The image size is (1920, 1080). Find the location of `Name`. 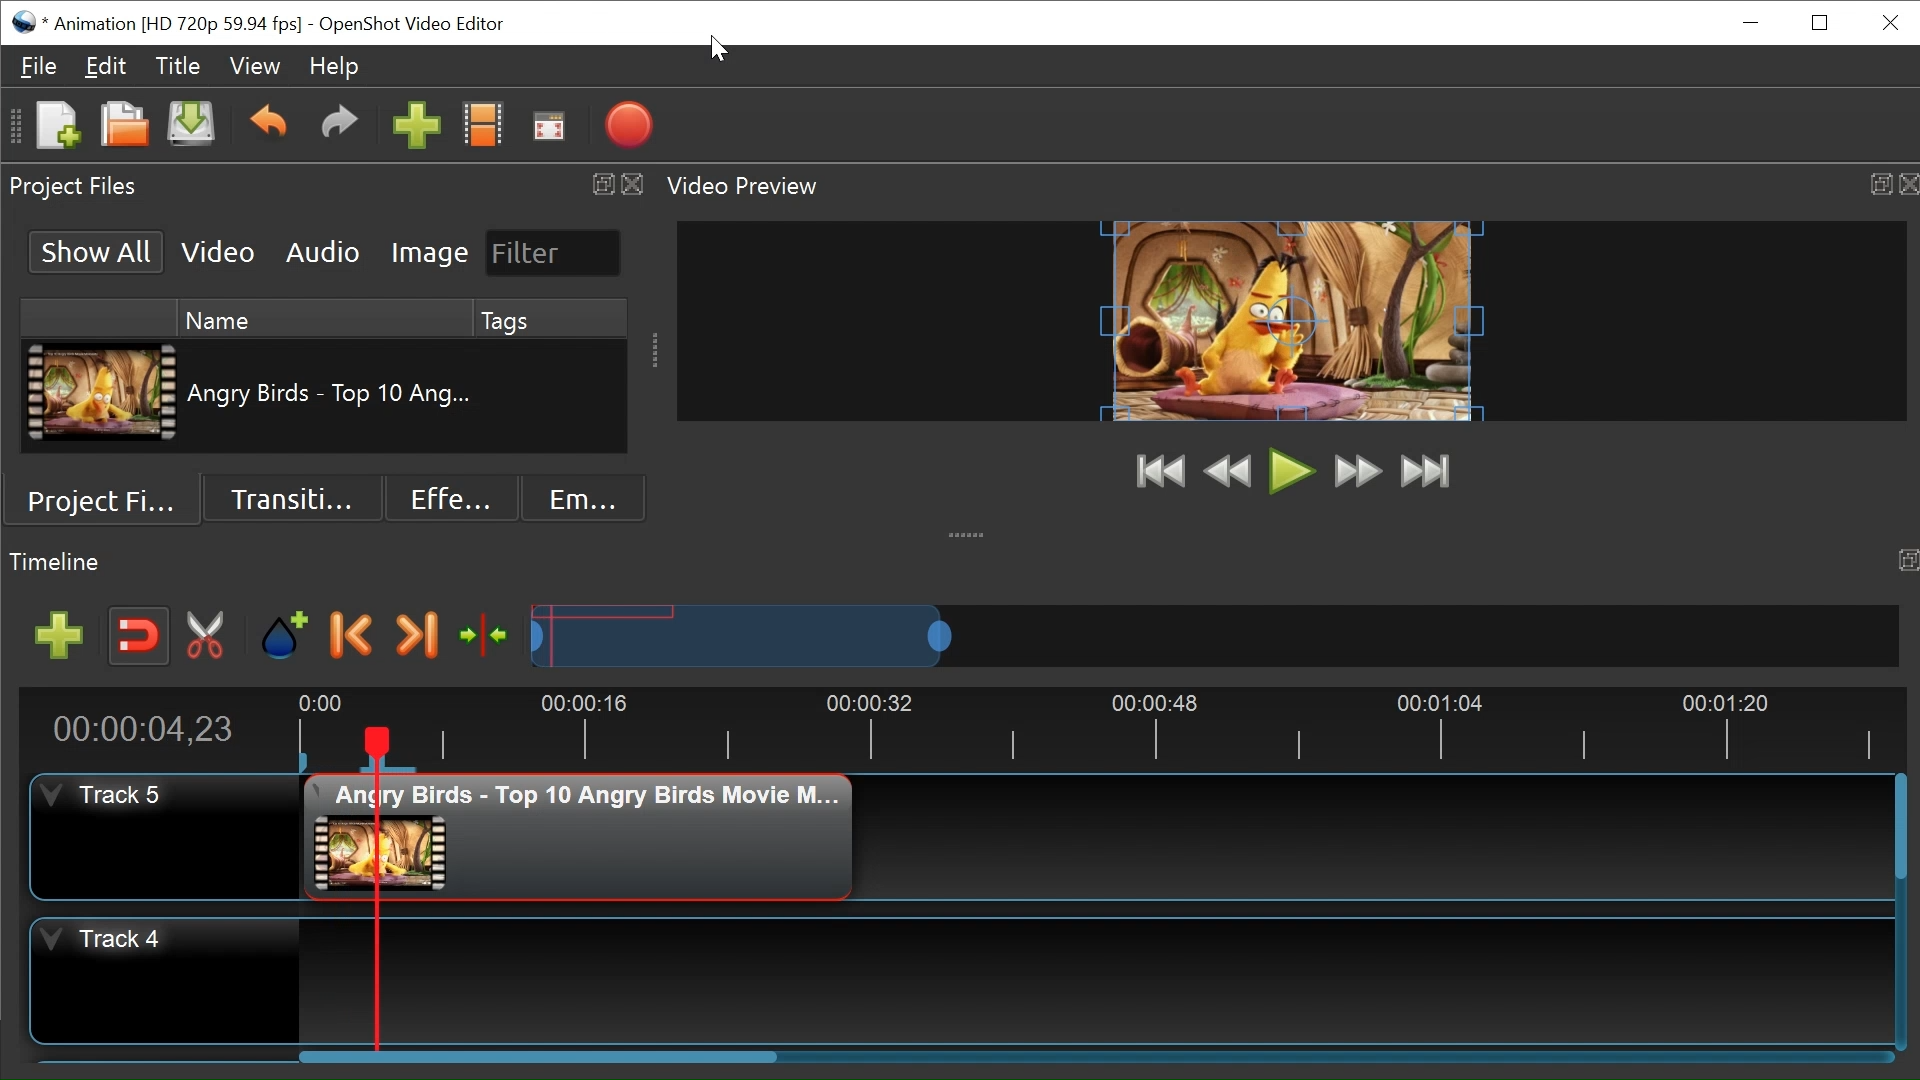

Name is located at coordinates (322, 316).